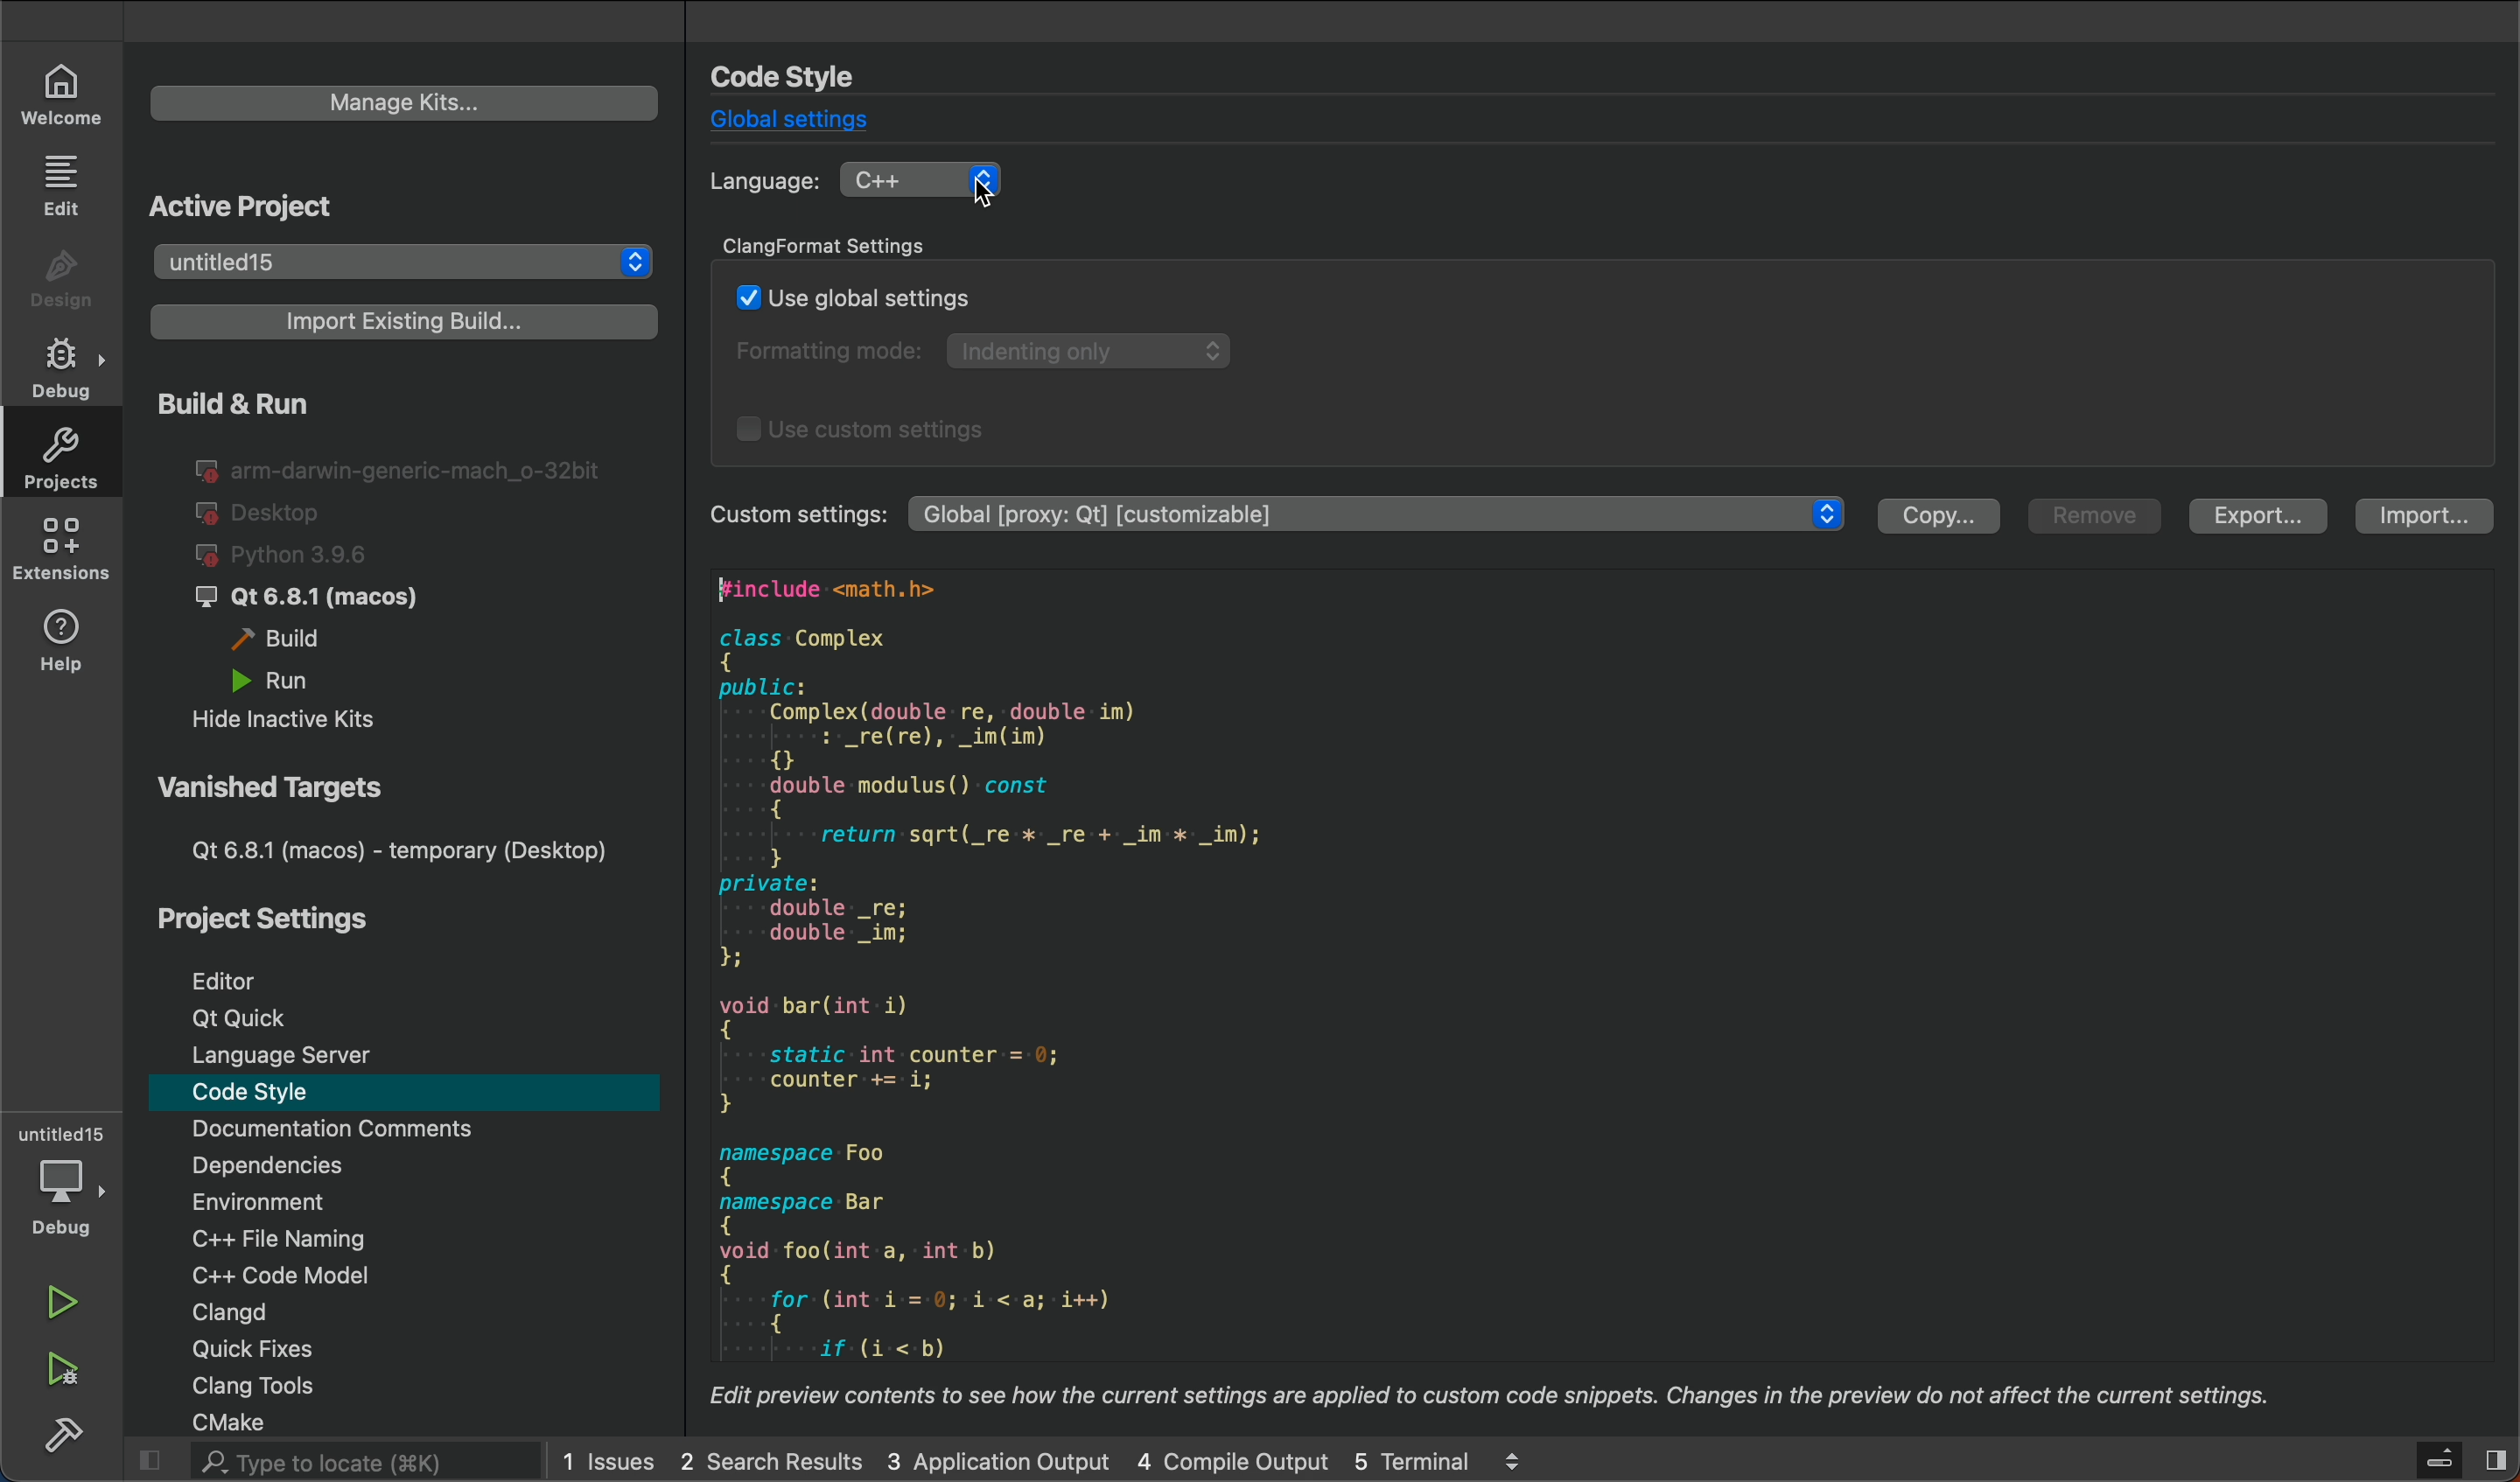  I want to click on quick fixes, so click(279, 1349).